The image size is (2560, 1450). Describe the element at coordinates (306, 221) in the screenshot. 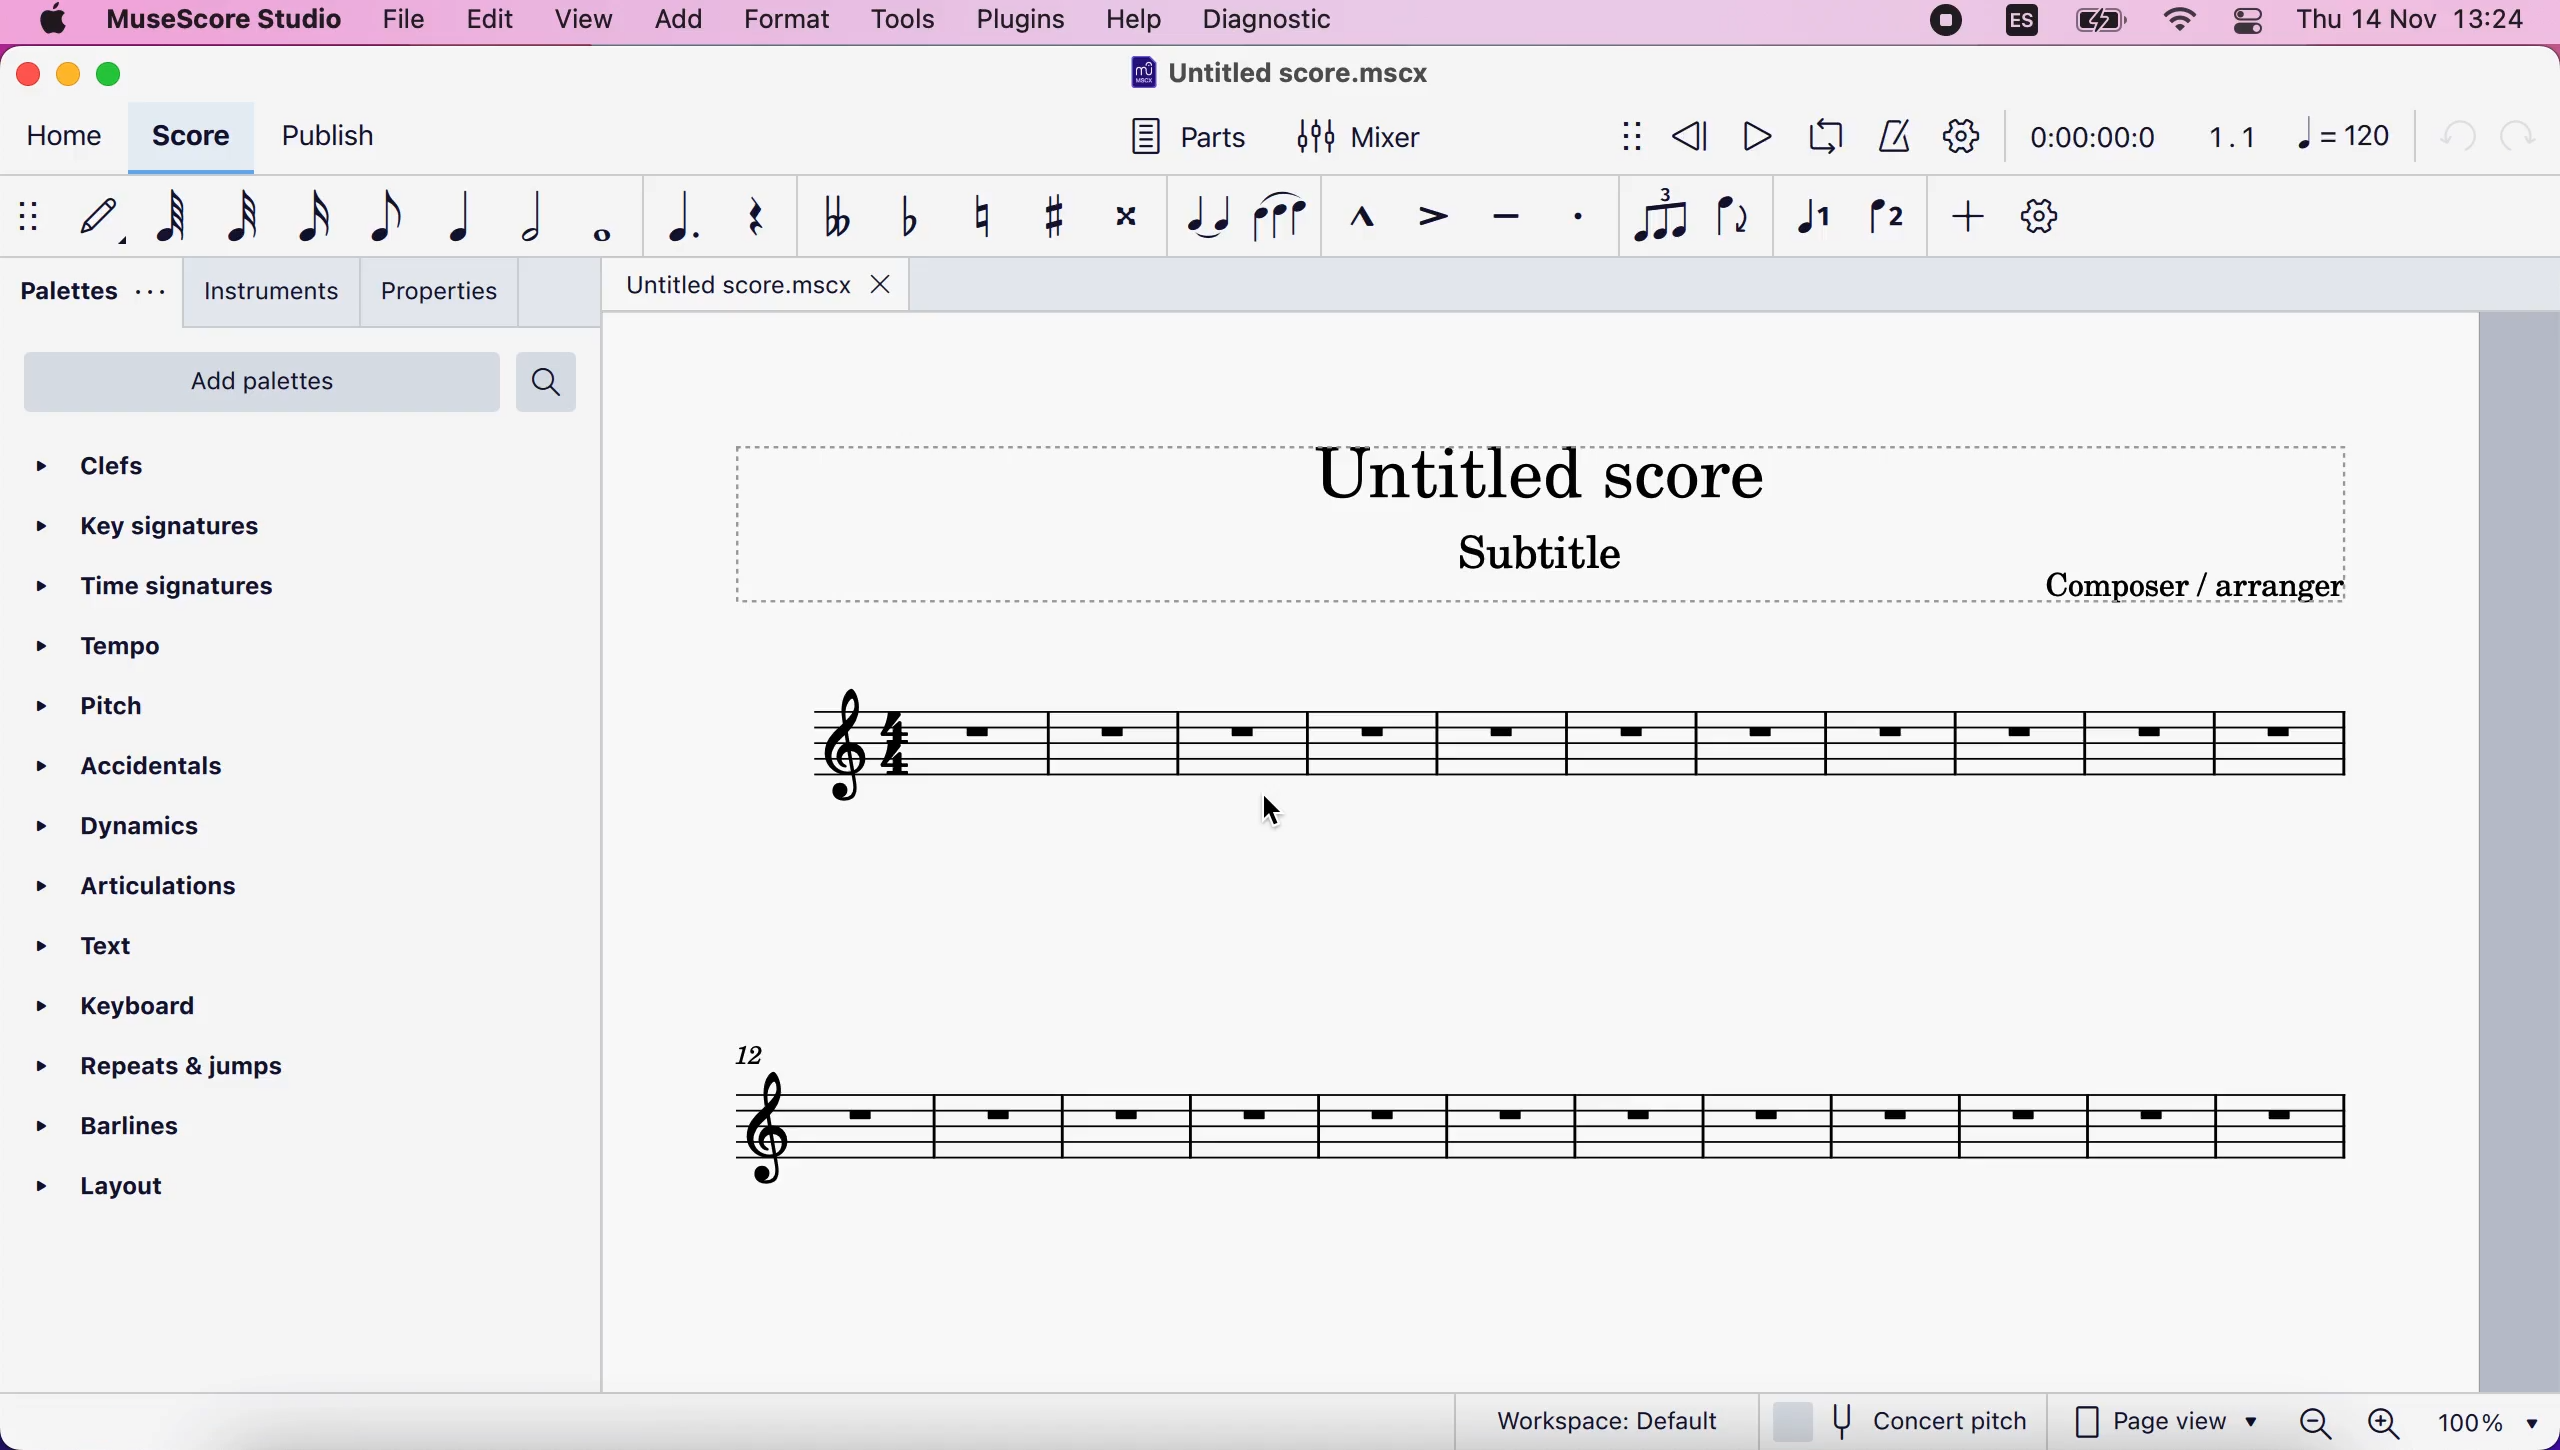

I see `16th note` at that location.